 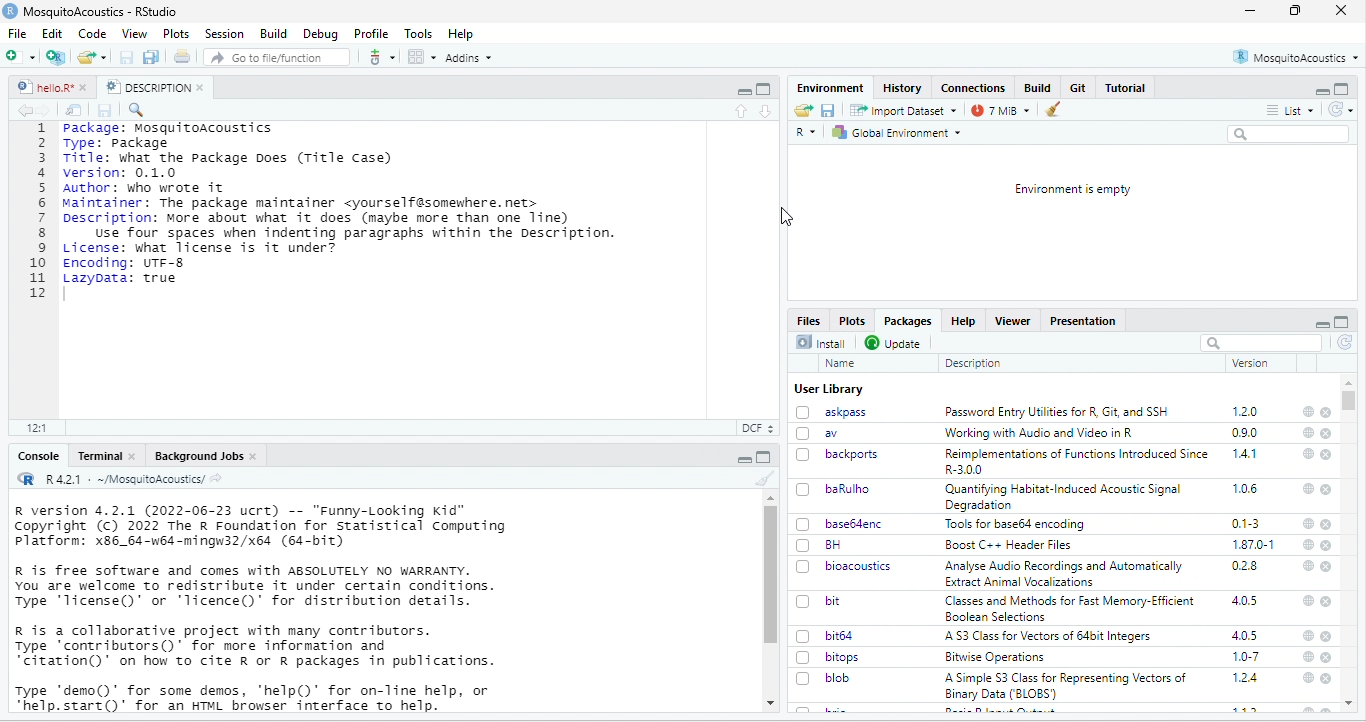 What do you see at coordinates (204, 455) in the screenshot?
I see `Background Jobs` at bounding box center [204, 455].